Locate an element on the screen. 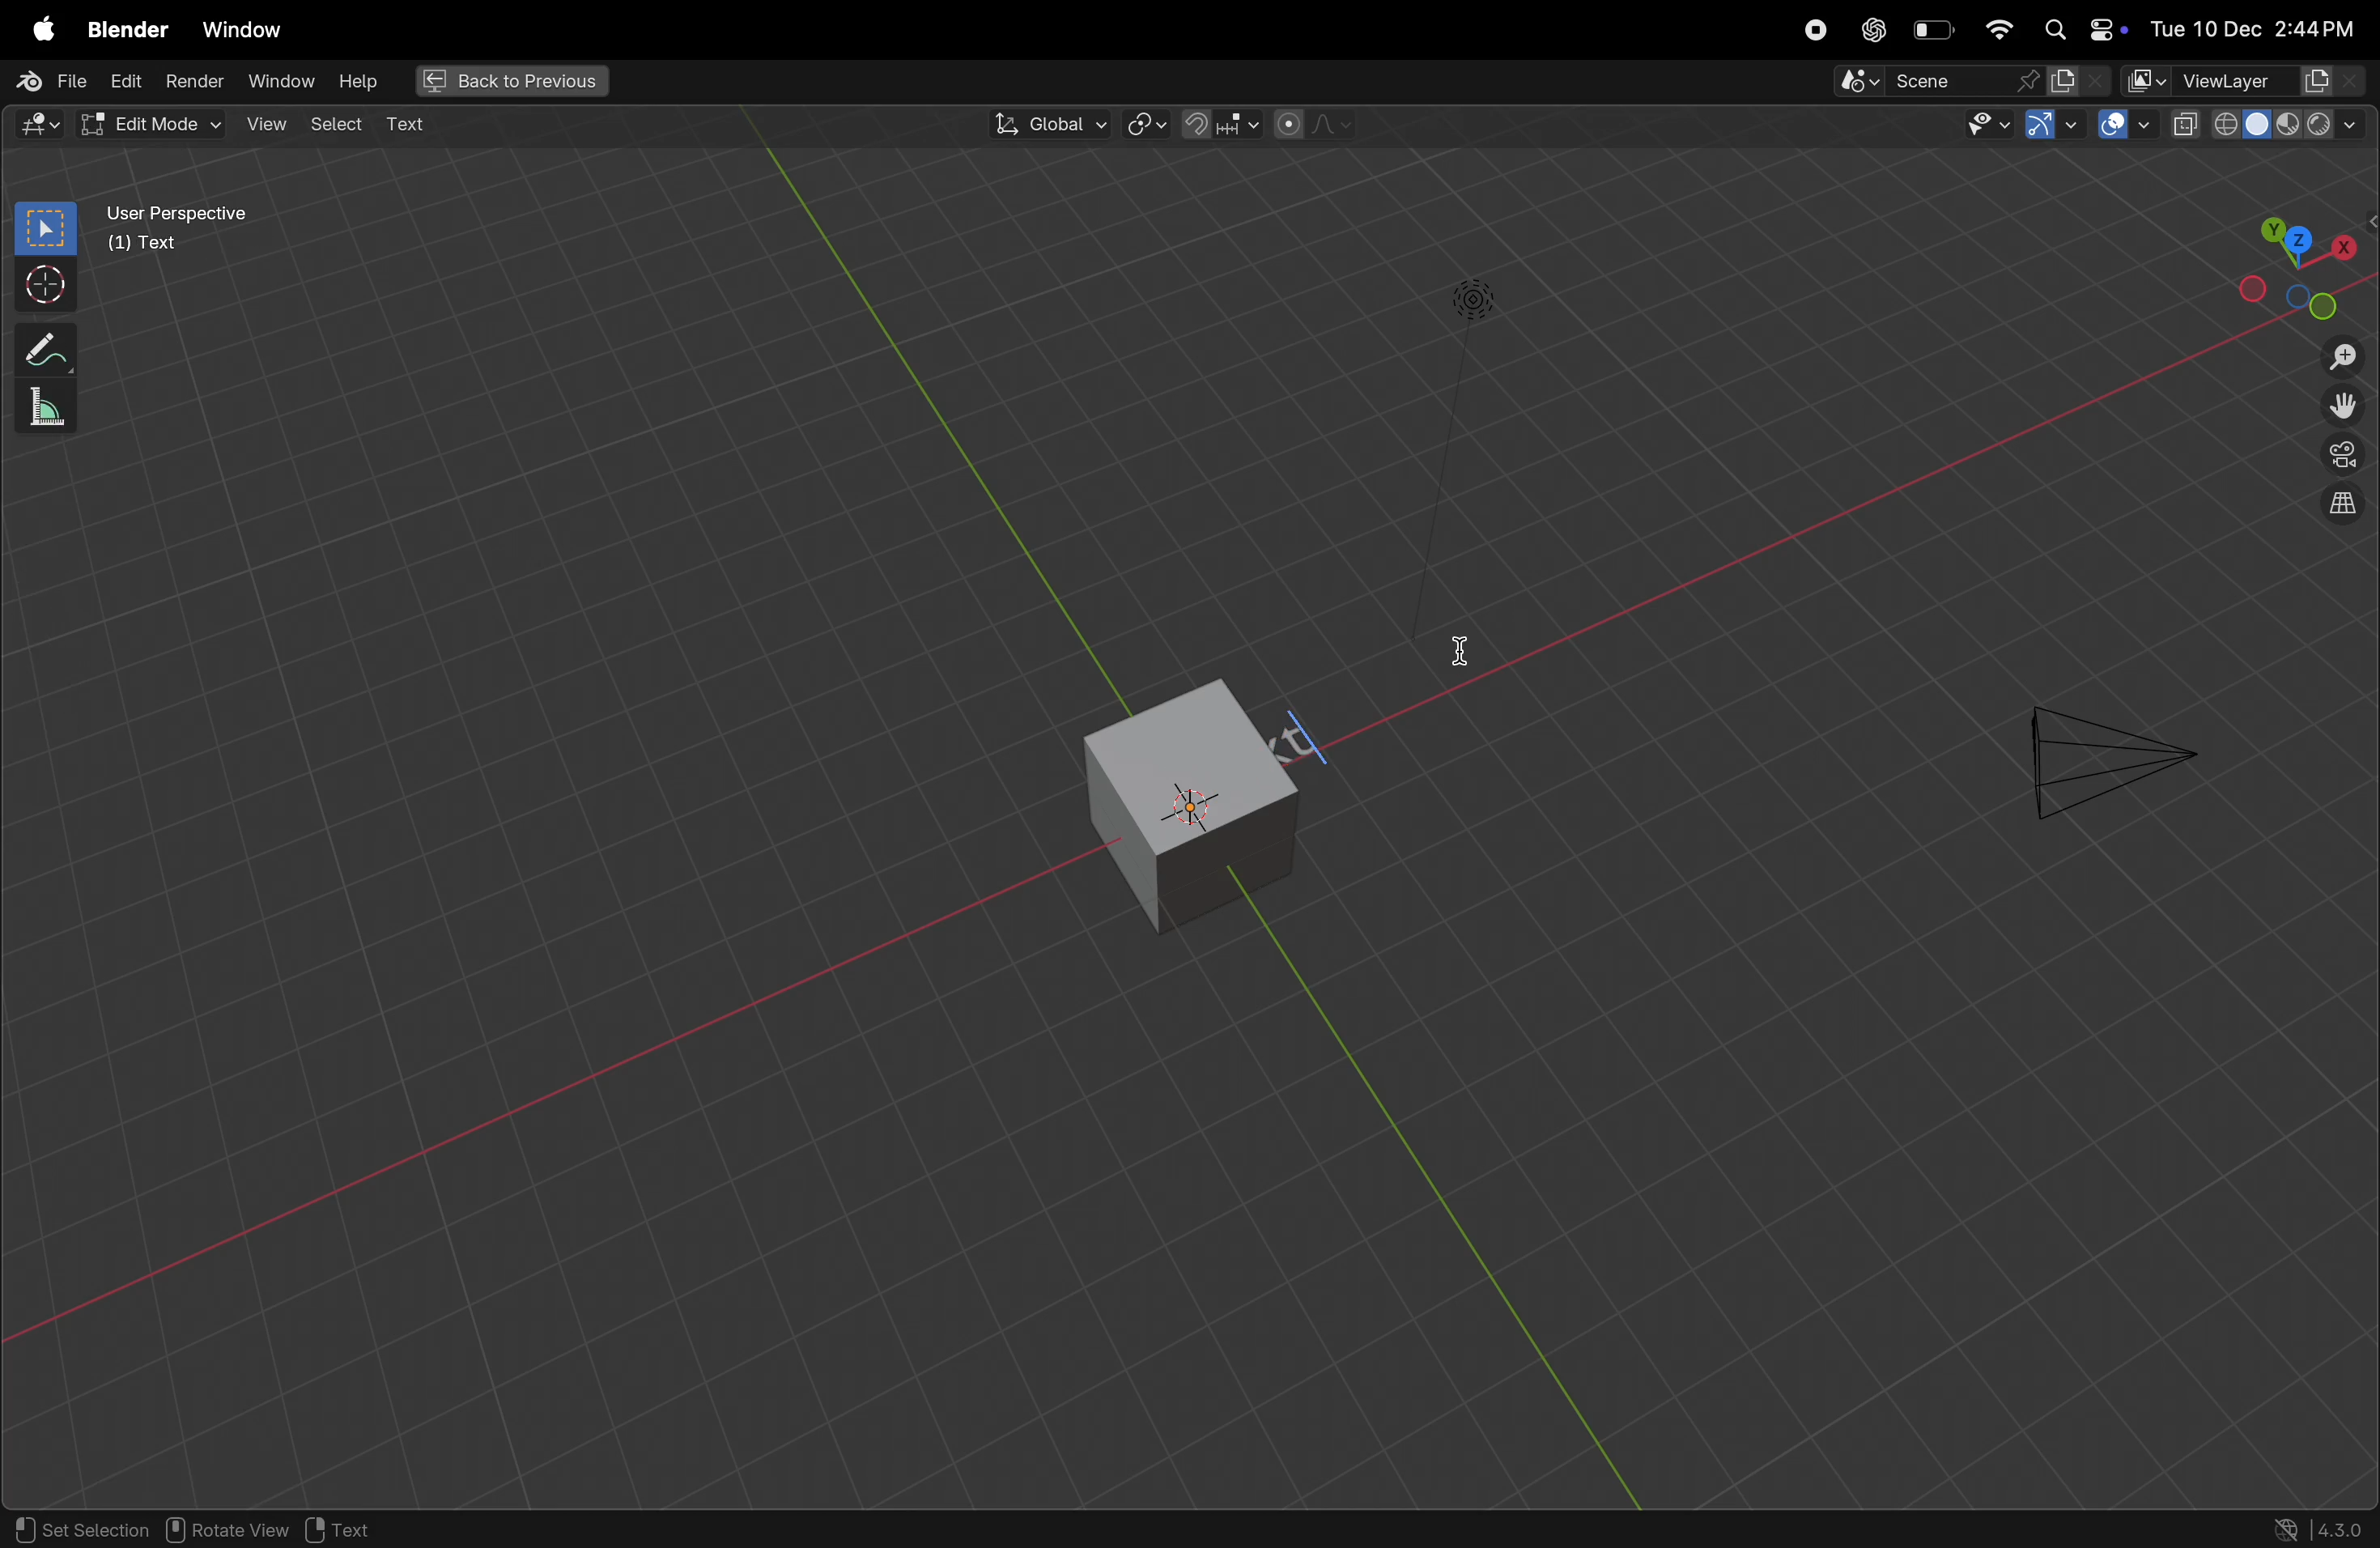  move is located at coordinates (39, 346).